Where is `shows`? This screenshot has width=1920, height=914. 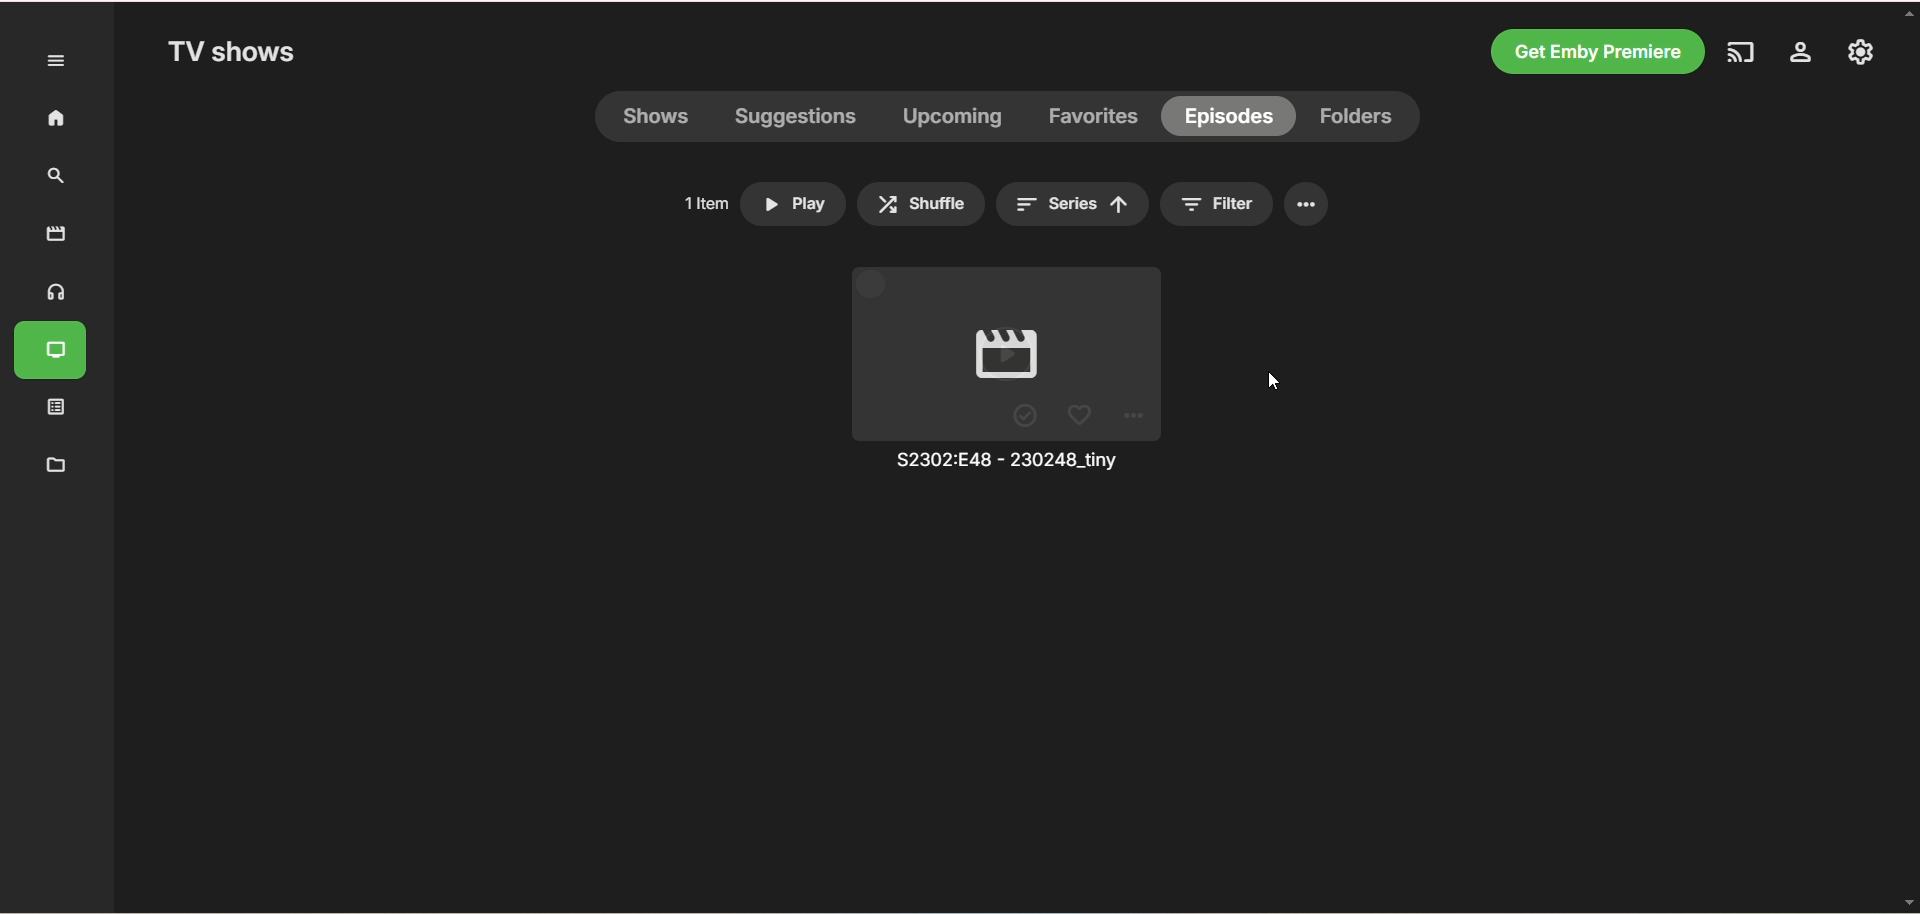 shows is located at coordinates (655, 119).